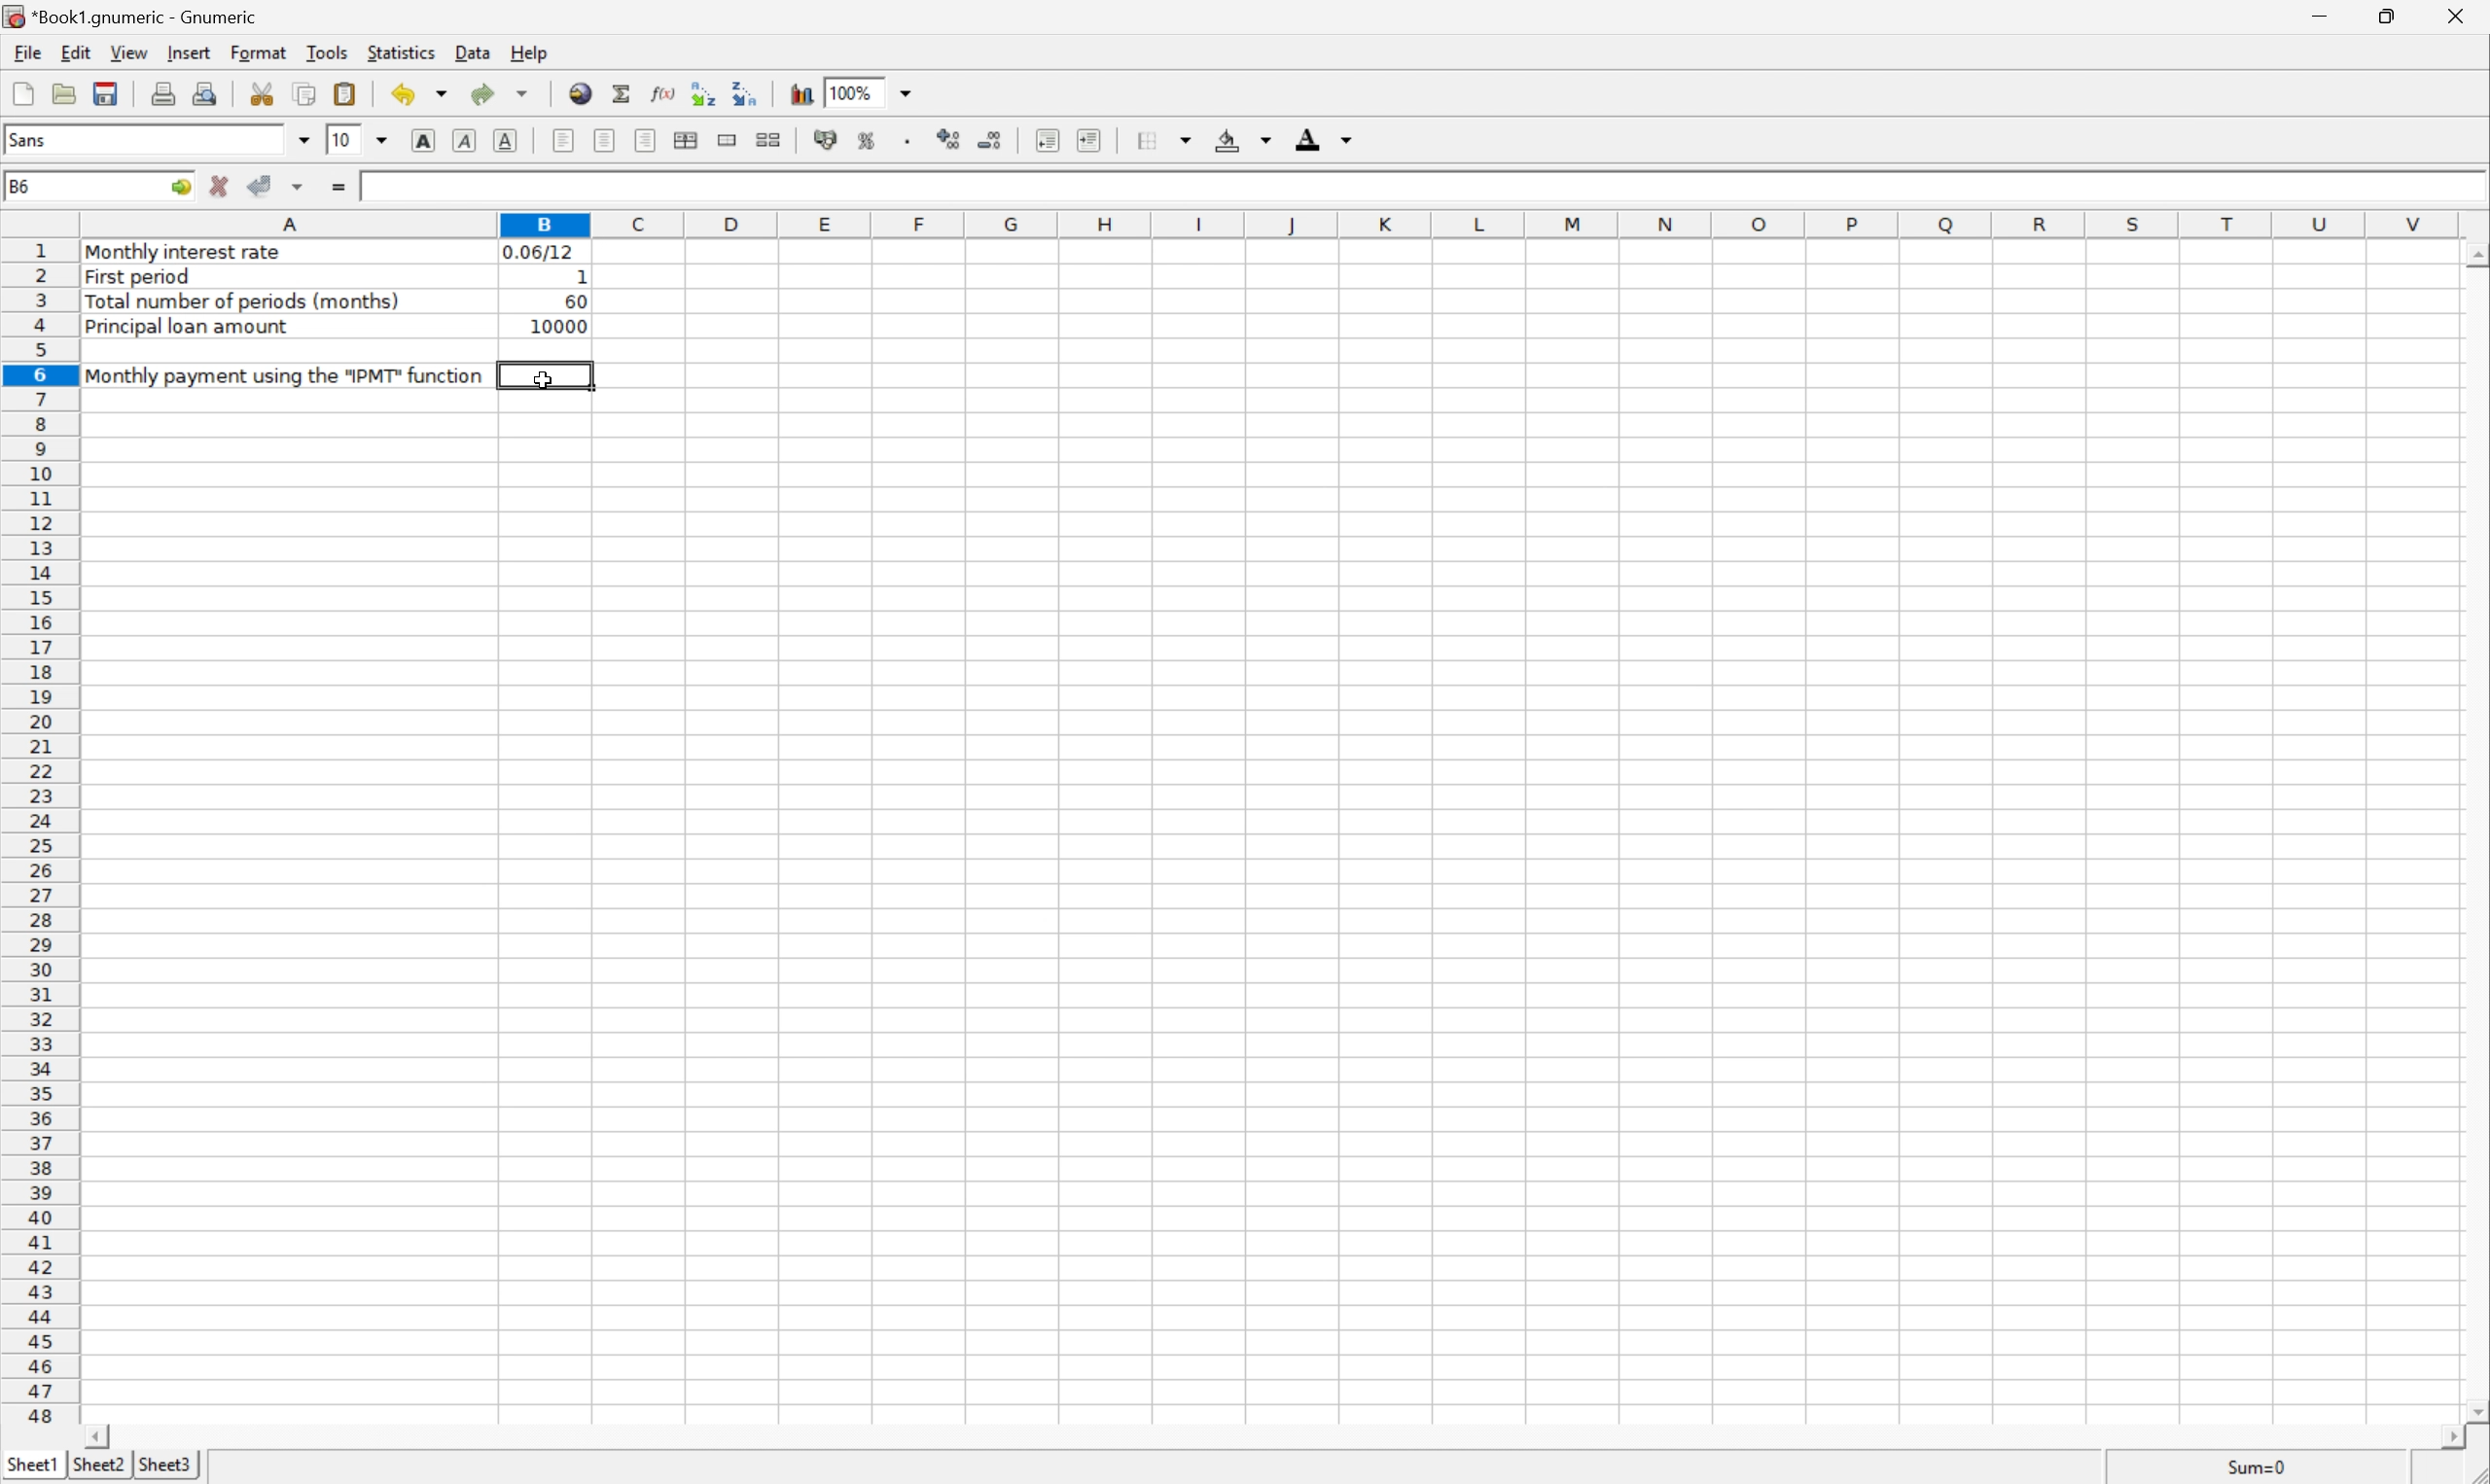 The width and height of the screenshot is (2490, 1484). I want to click on Paste clipboard, so click(344, 93).